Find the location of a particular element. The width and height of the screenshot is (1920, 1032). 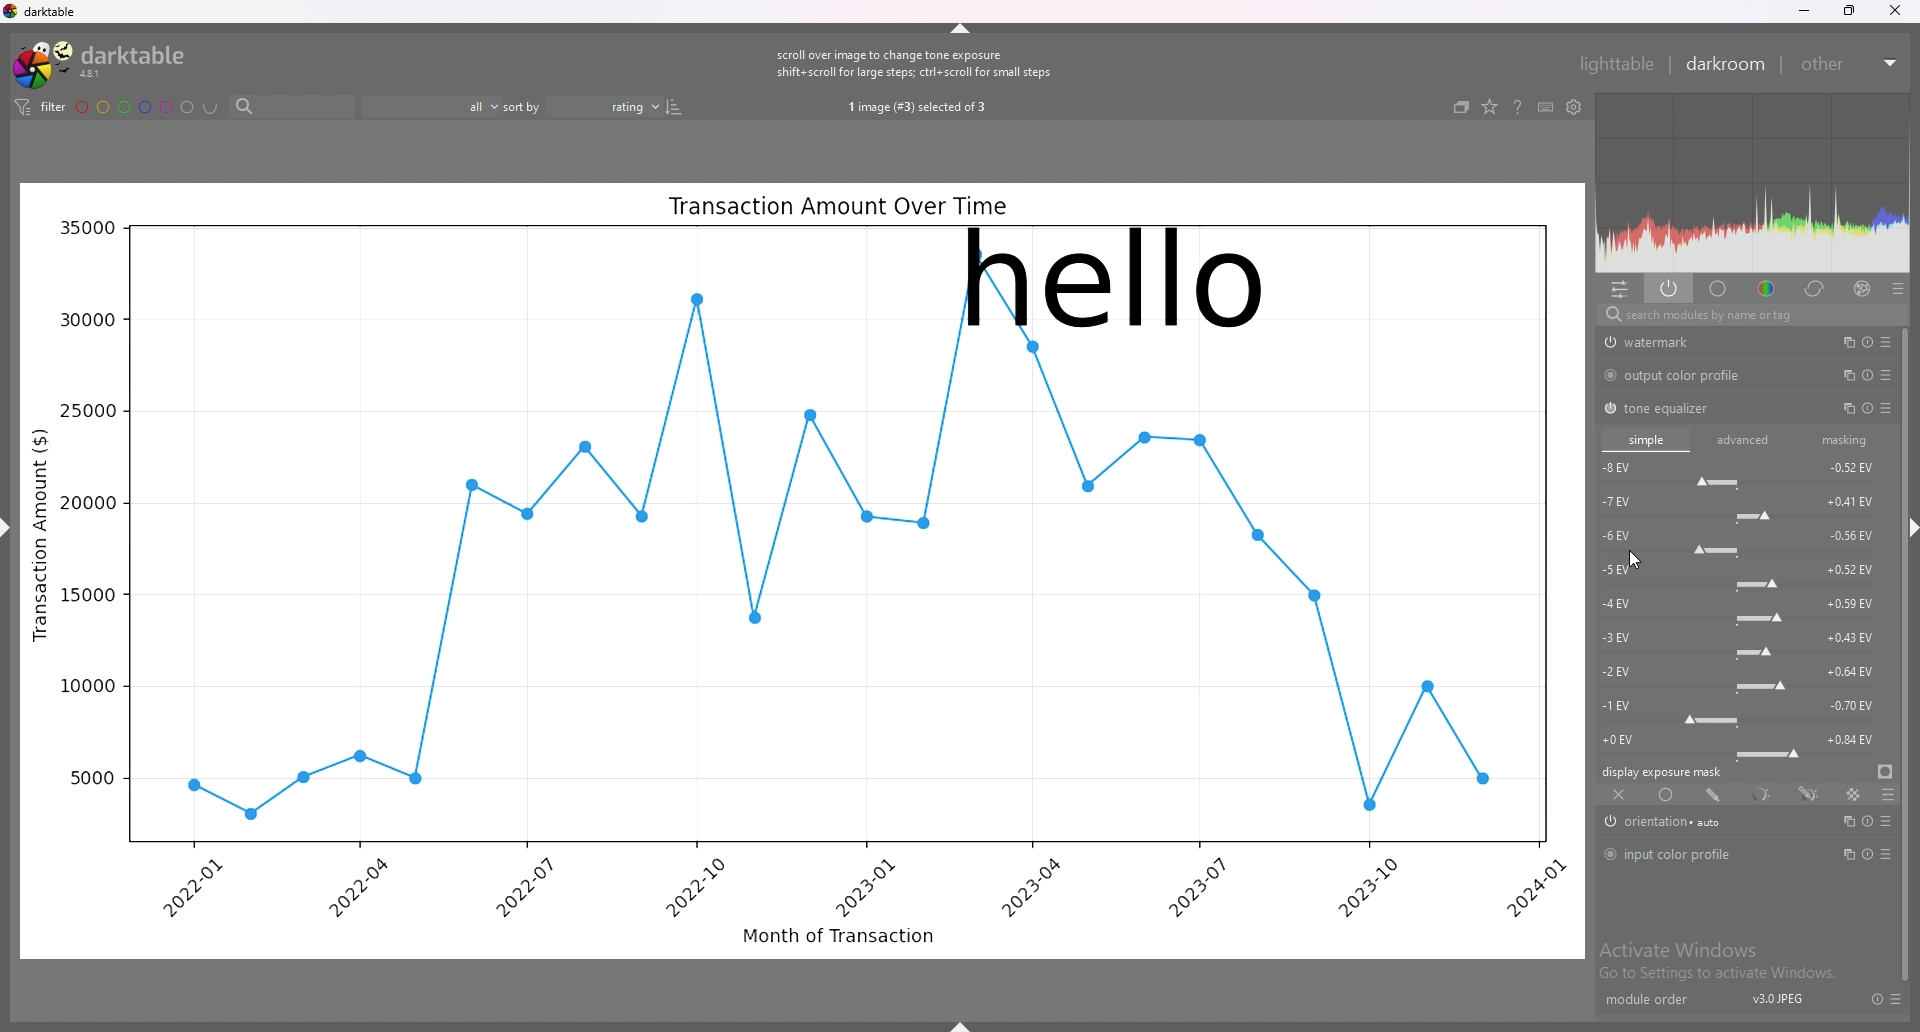

2023-10 is located at coordinates (1377, 888).